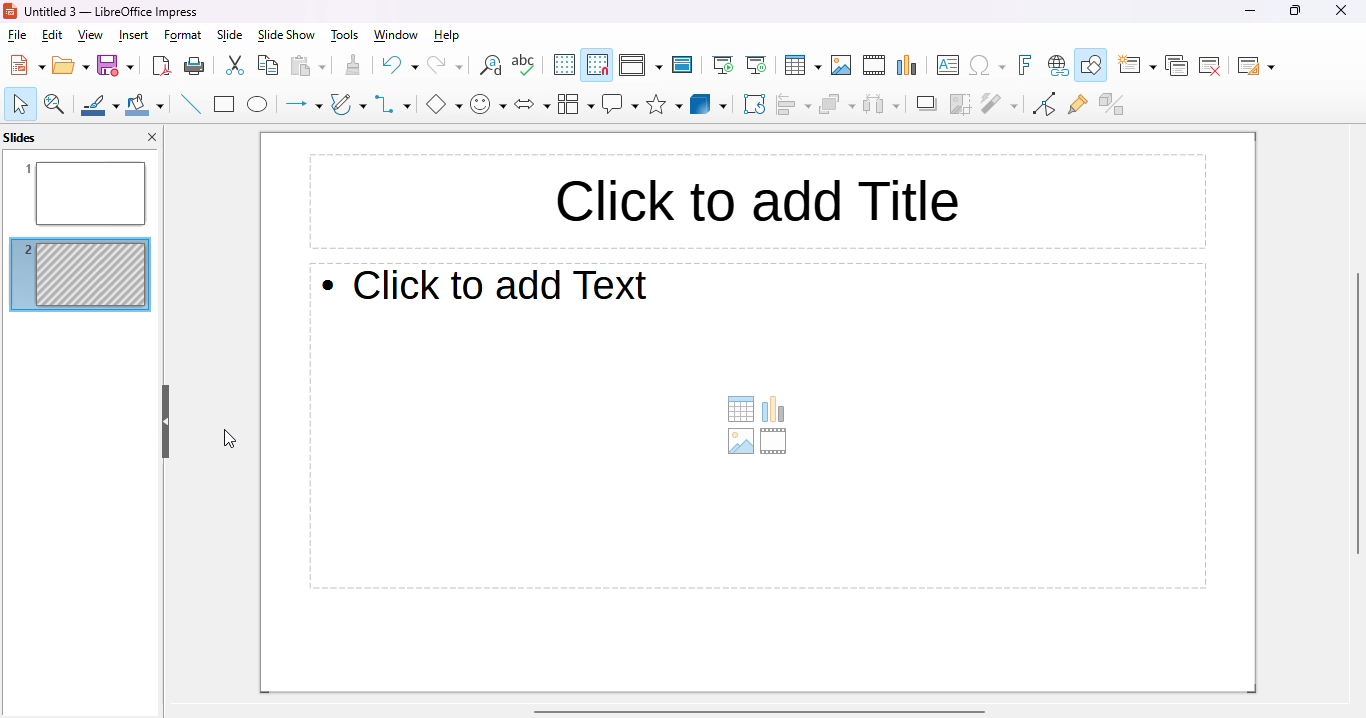  What do you see at coordinates (949, 64) in the screenshot?
I see `insert text box` at bounding box center [949, 64].